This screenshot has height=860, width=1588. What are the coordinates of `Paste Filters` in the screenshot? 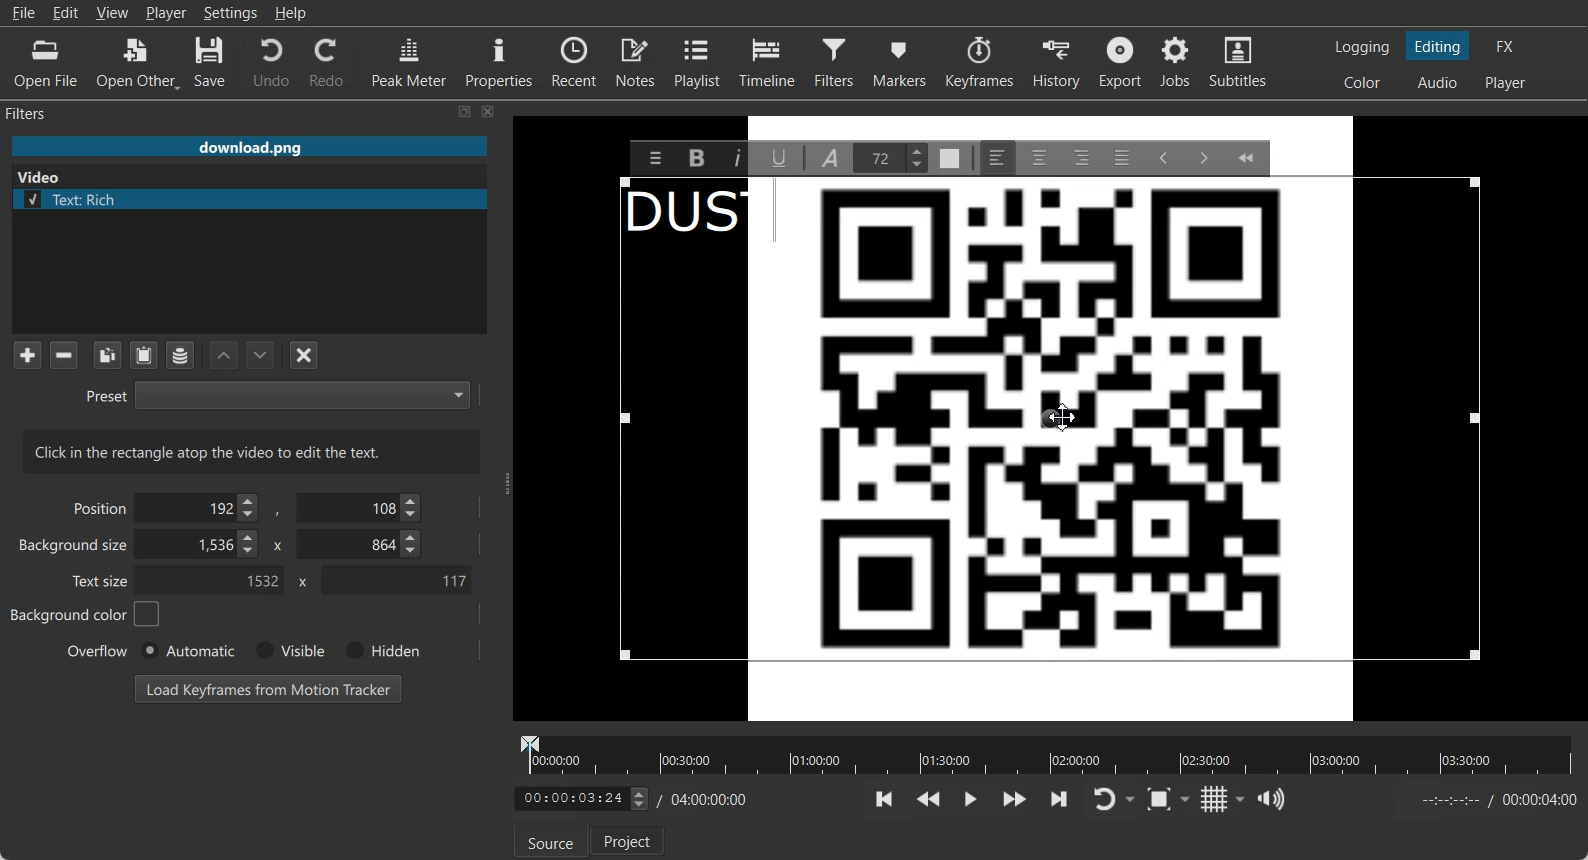 It's located at (144, 356).